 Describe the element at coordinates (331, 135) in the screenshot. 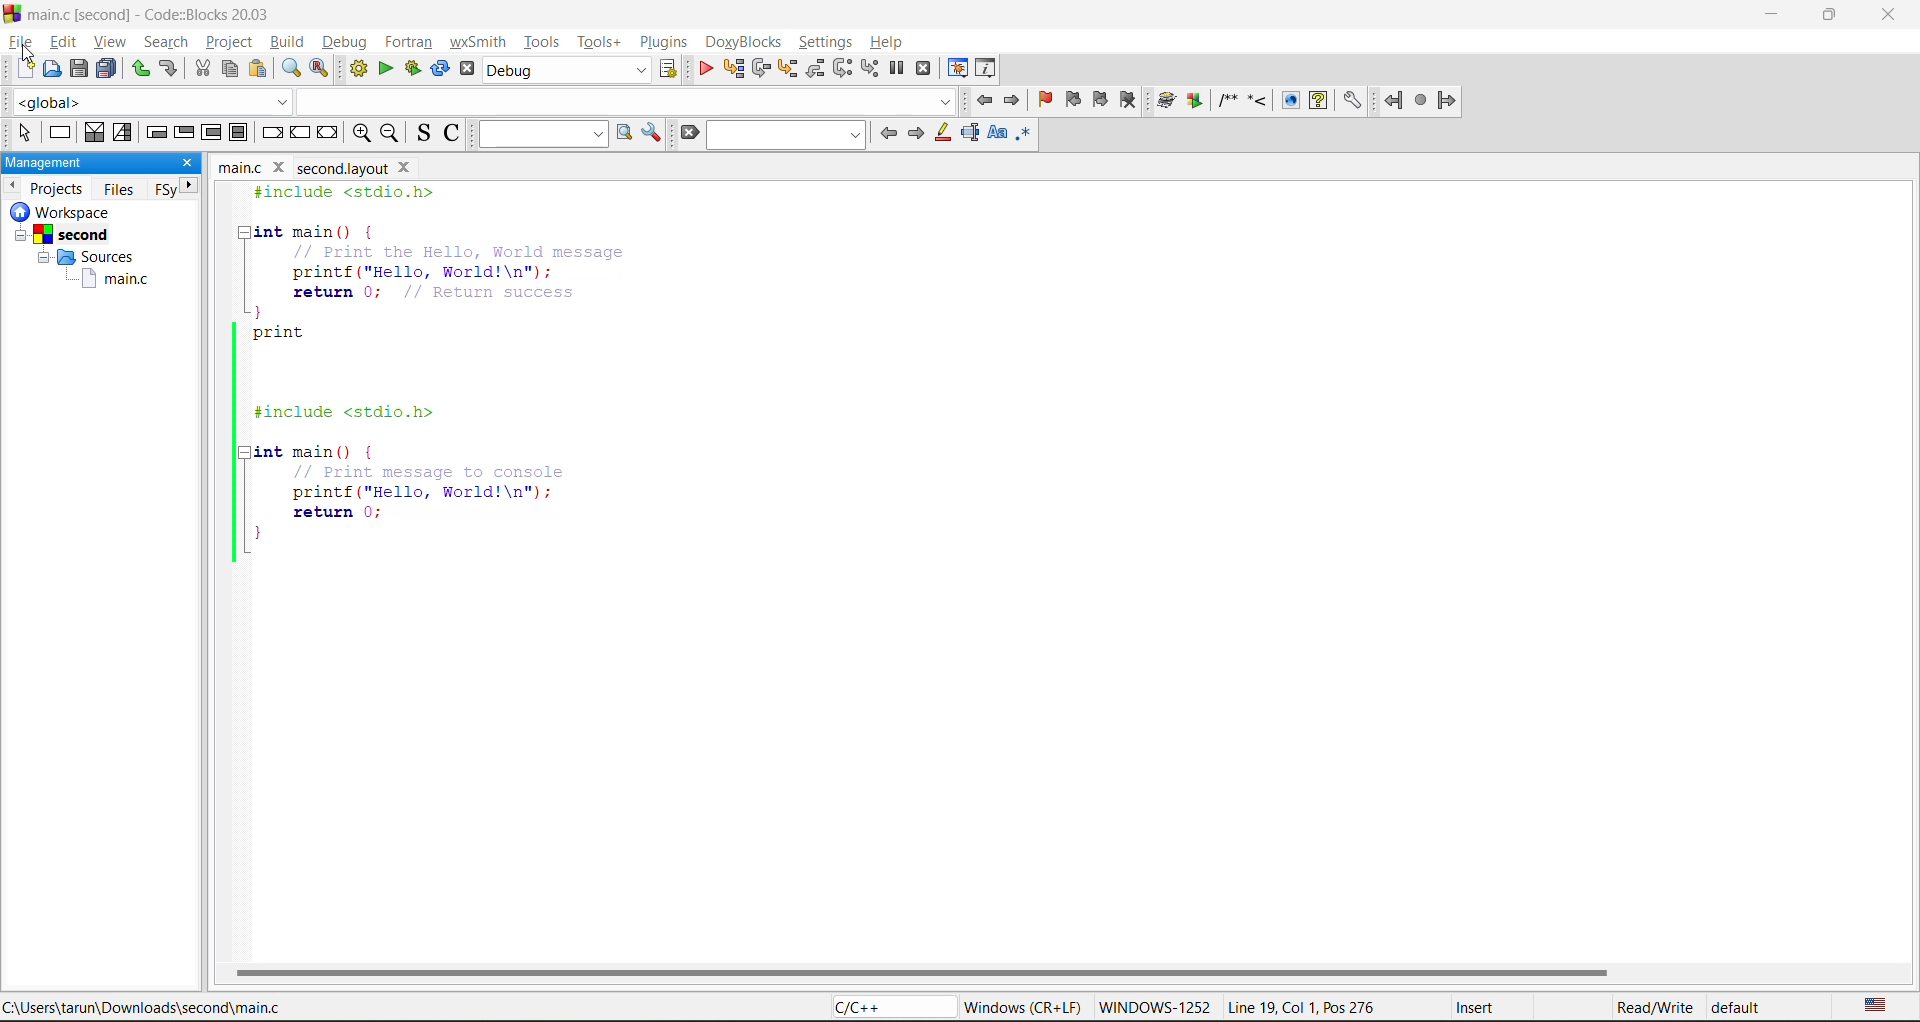

I see `return instruction` at that location.